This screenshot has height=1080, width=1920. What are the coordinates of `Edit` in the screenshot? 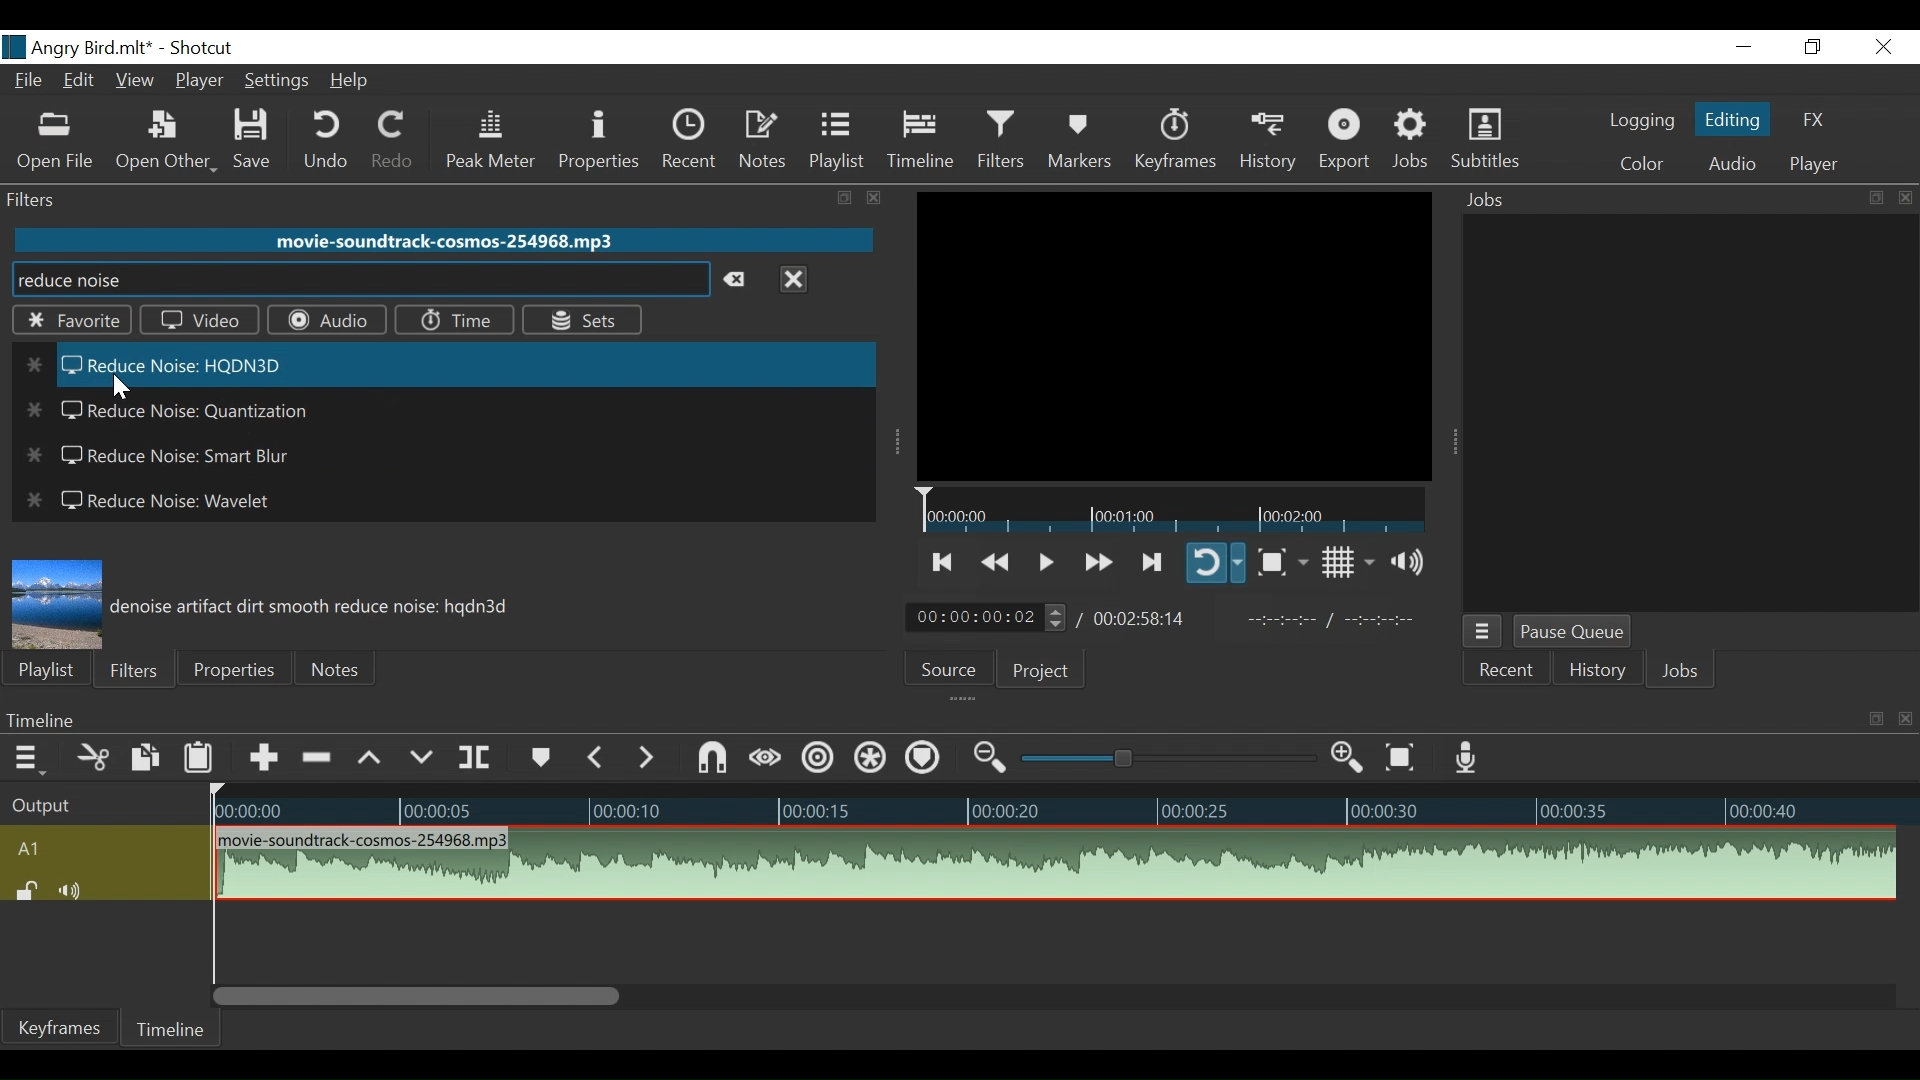 It's located at (81, 83).